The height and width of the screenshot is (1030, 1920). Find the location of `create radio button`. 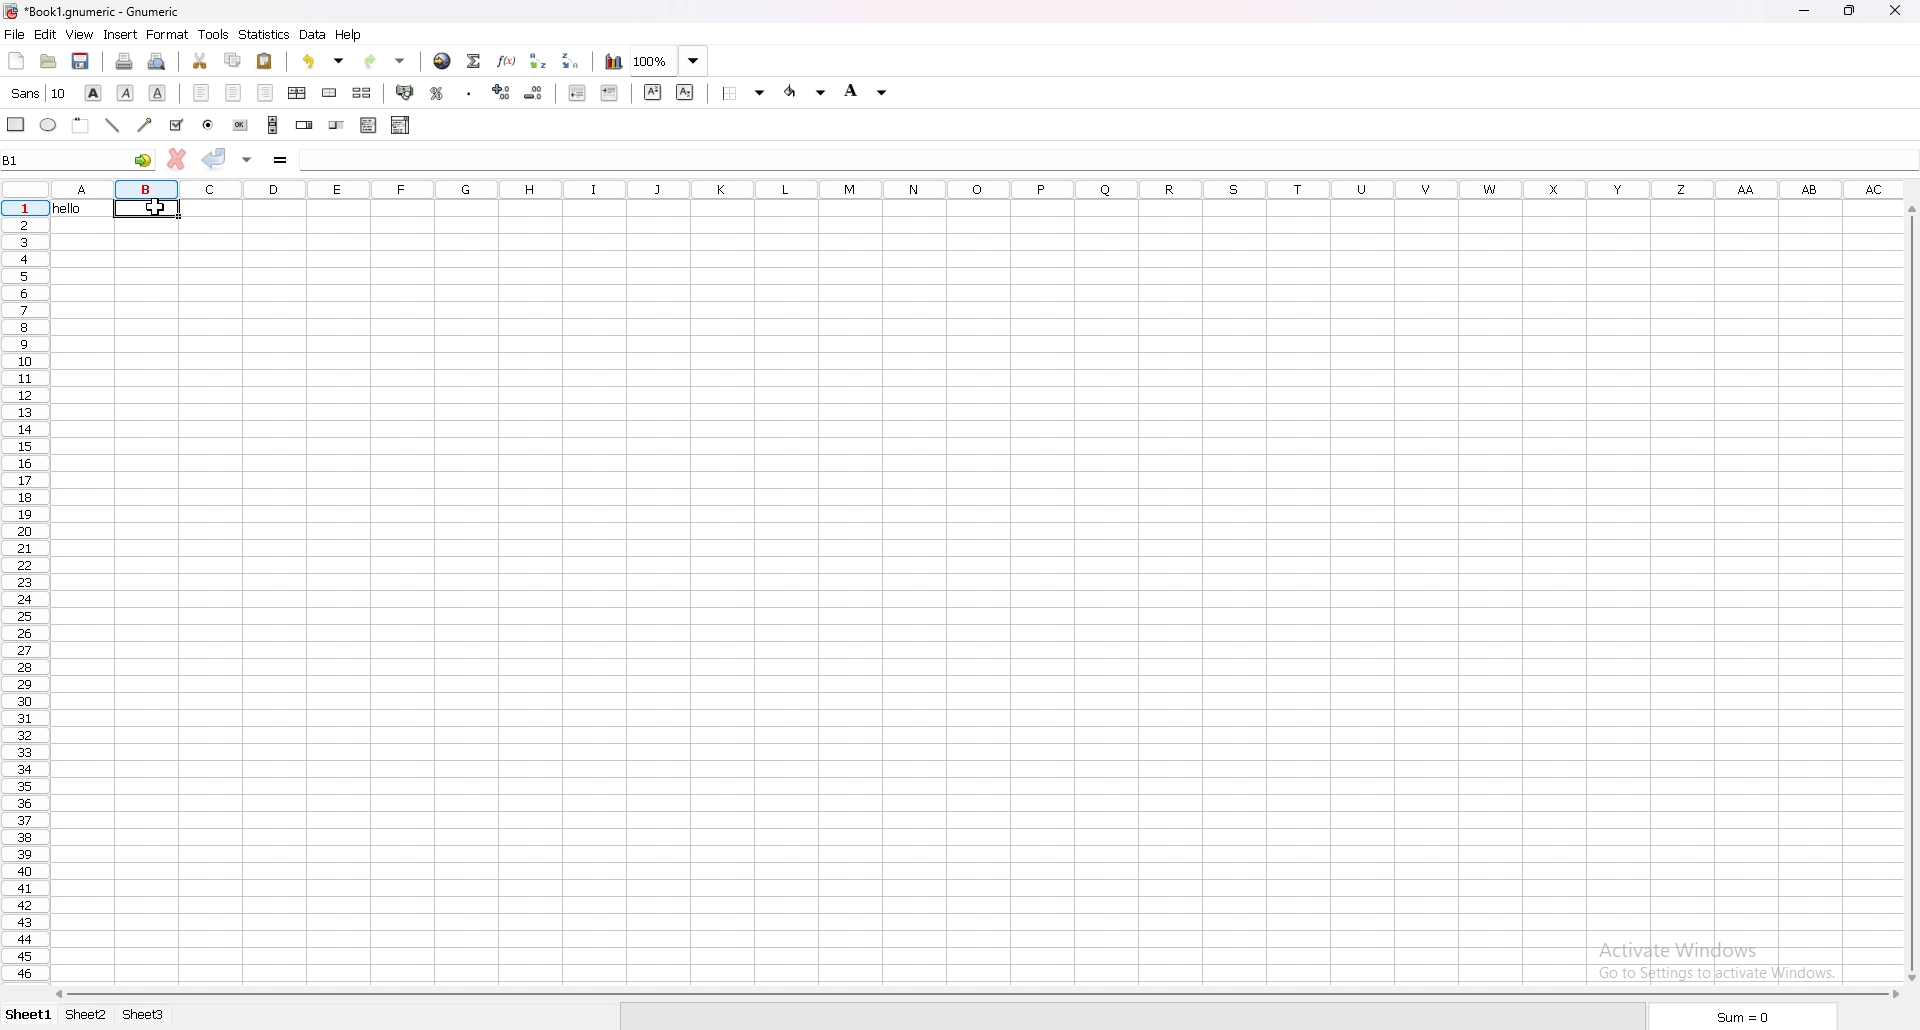

create radio button is located at coordinates (209, 124).